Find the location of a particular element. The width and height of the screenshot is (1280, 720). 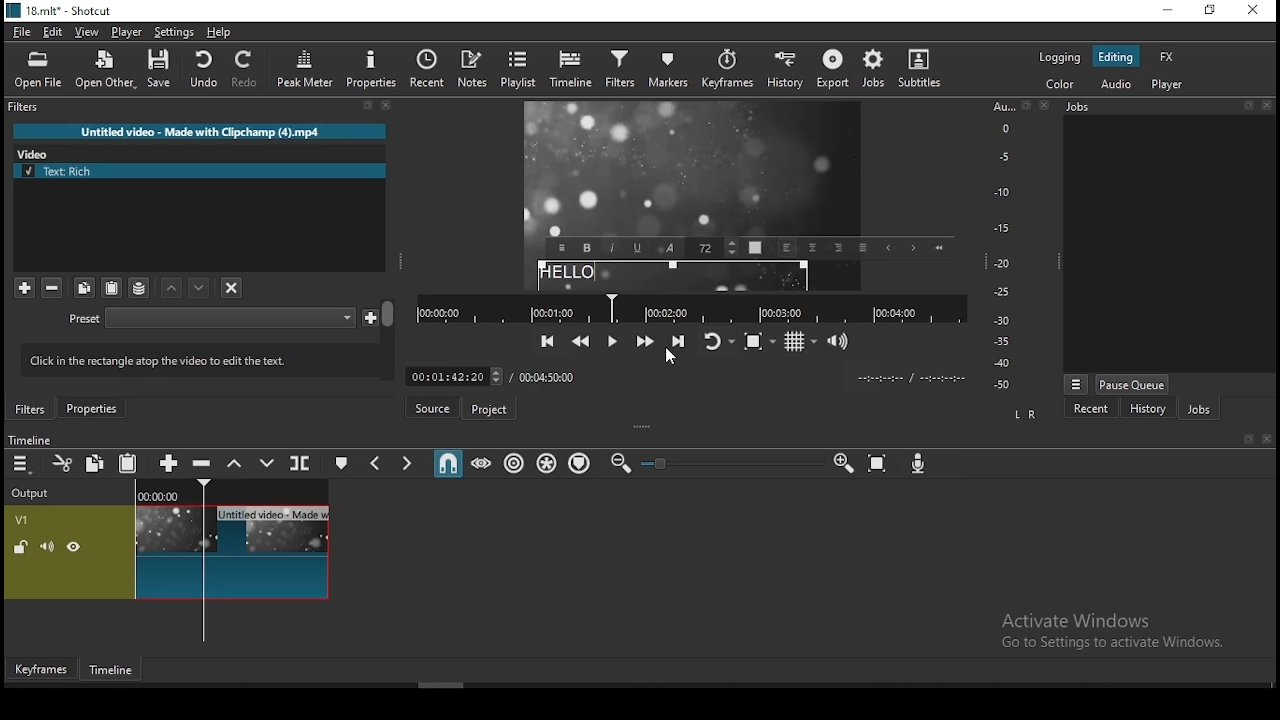

Detach is located at coordinates (1248, 105).